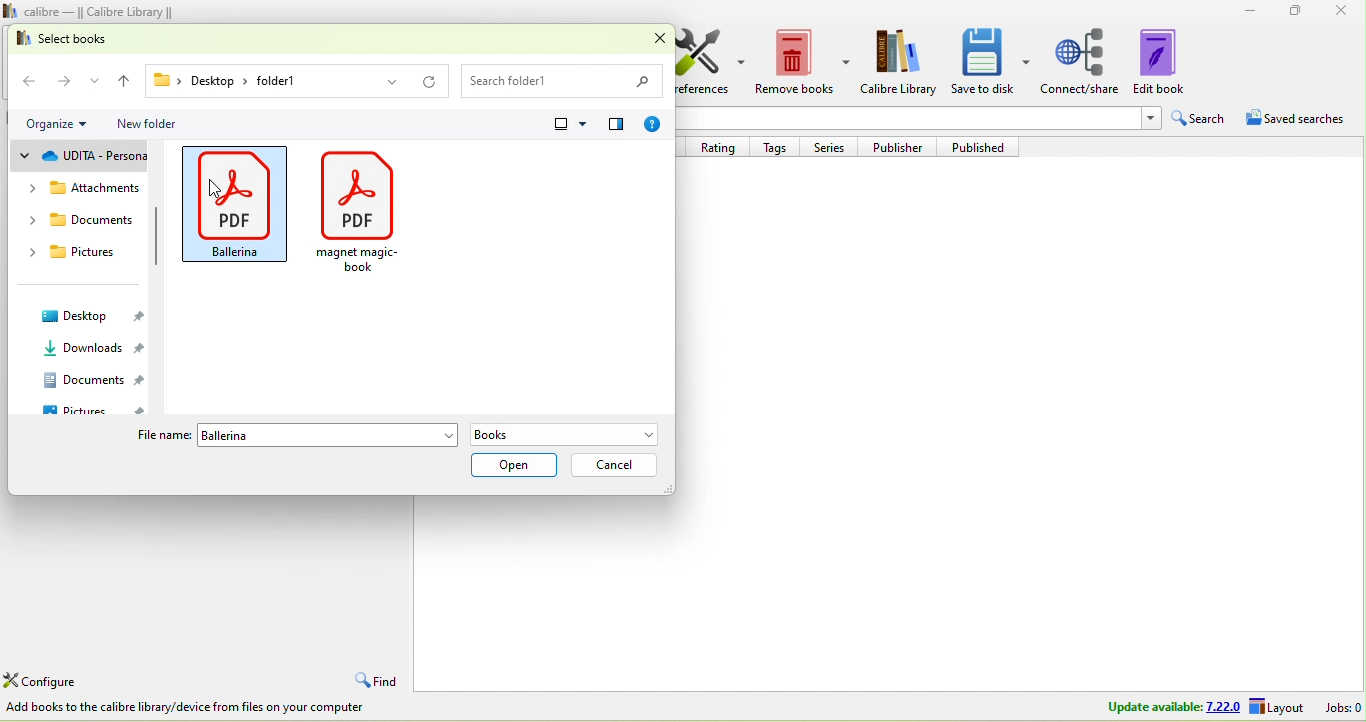 Image resolution: width=1366 pixels, height=722 pixels. What do you see at coordinates (150, 124) in the screenshot?
I see `new folder` at bounding box center [150, 124].